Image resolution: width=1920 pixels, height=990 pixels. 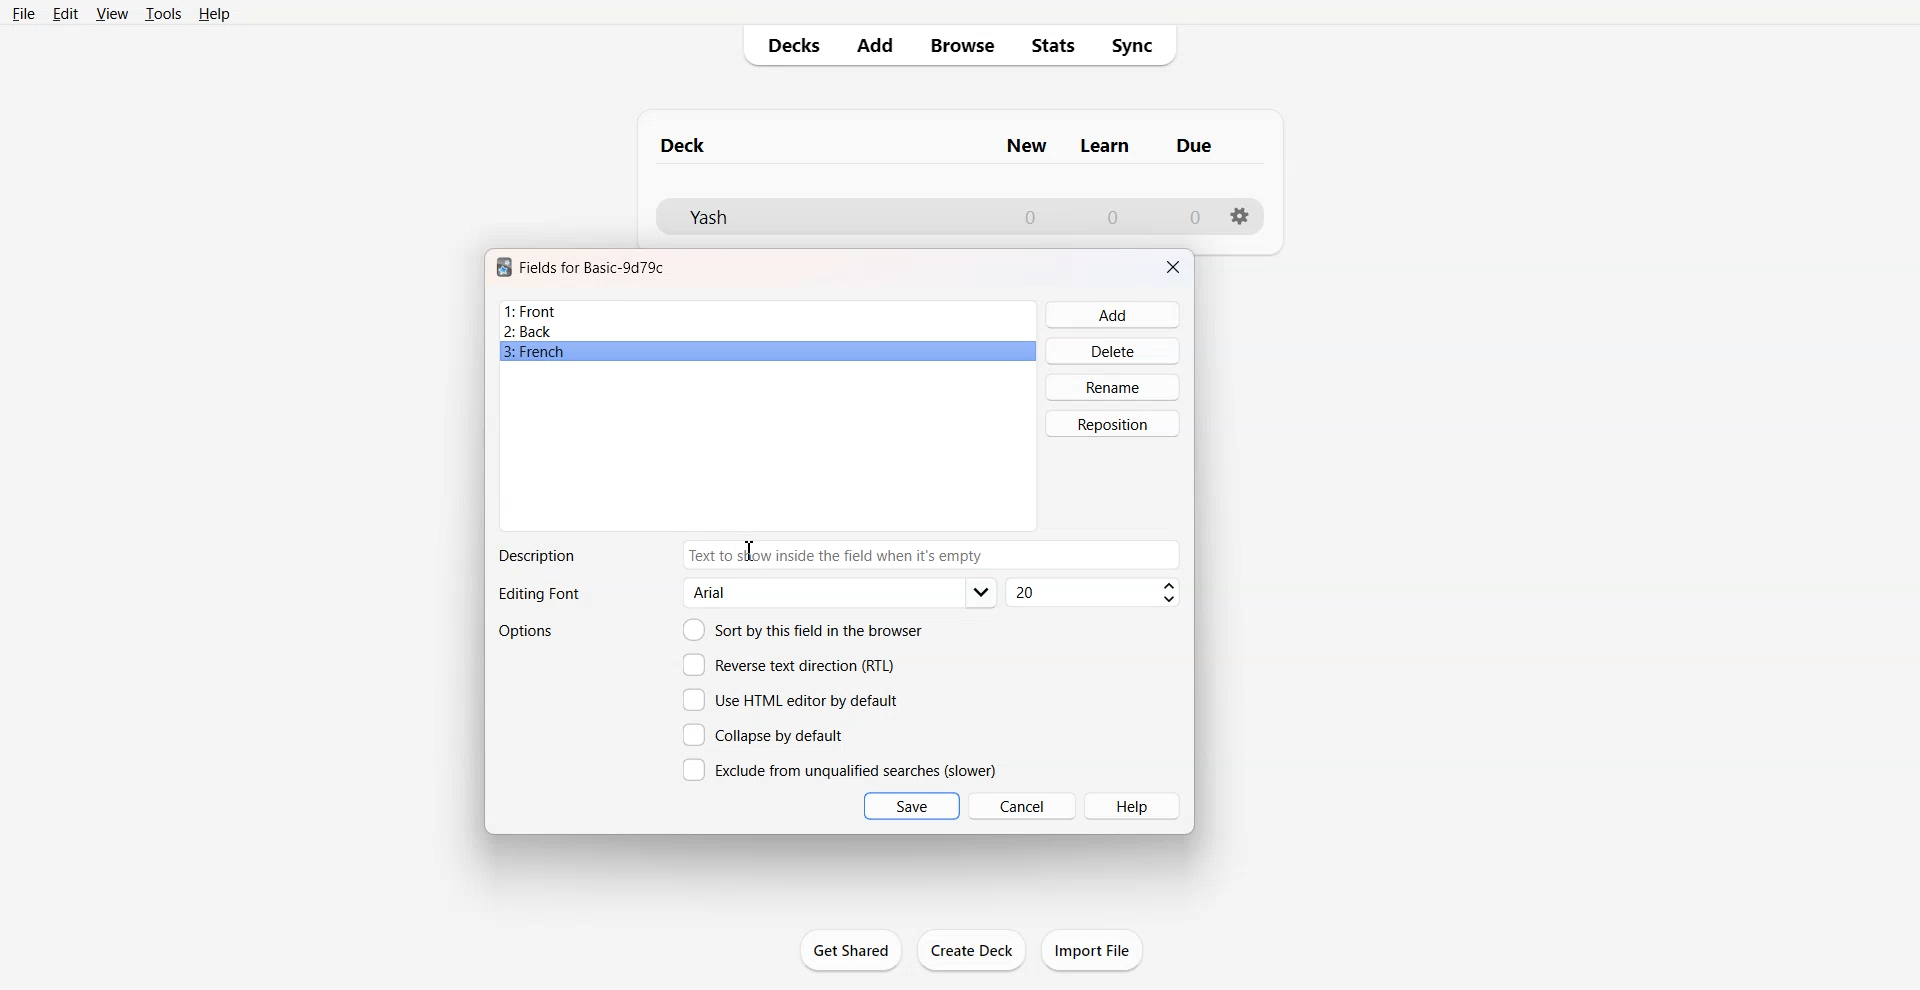 I want to click on Number of due cards, so click(x=1196, y=217).